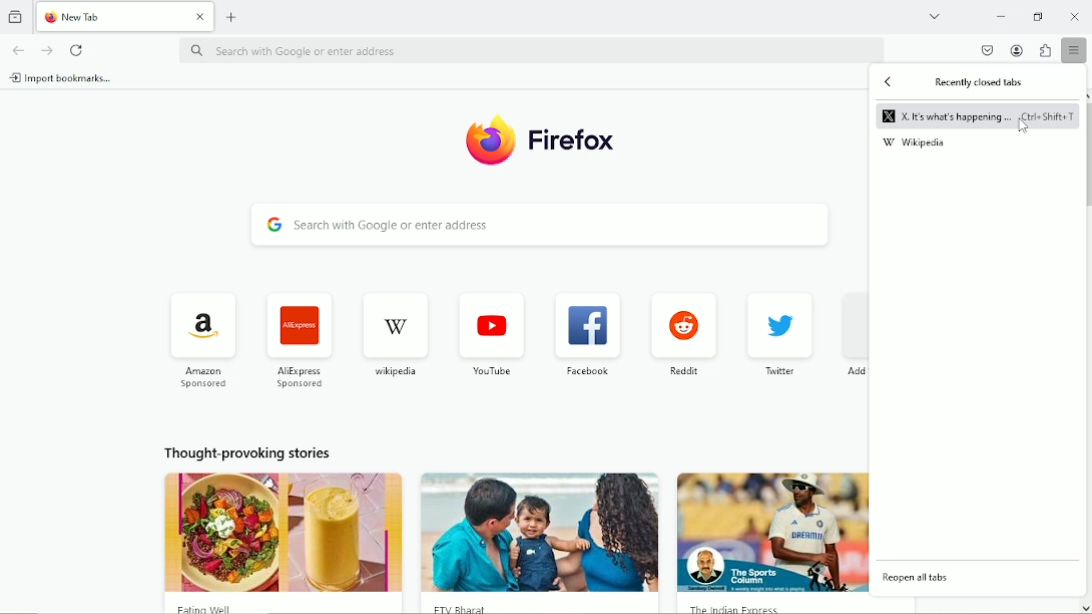 This screenshot has width=1092, height=614. I want to click on save to pocket, so click(985, 49).